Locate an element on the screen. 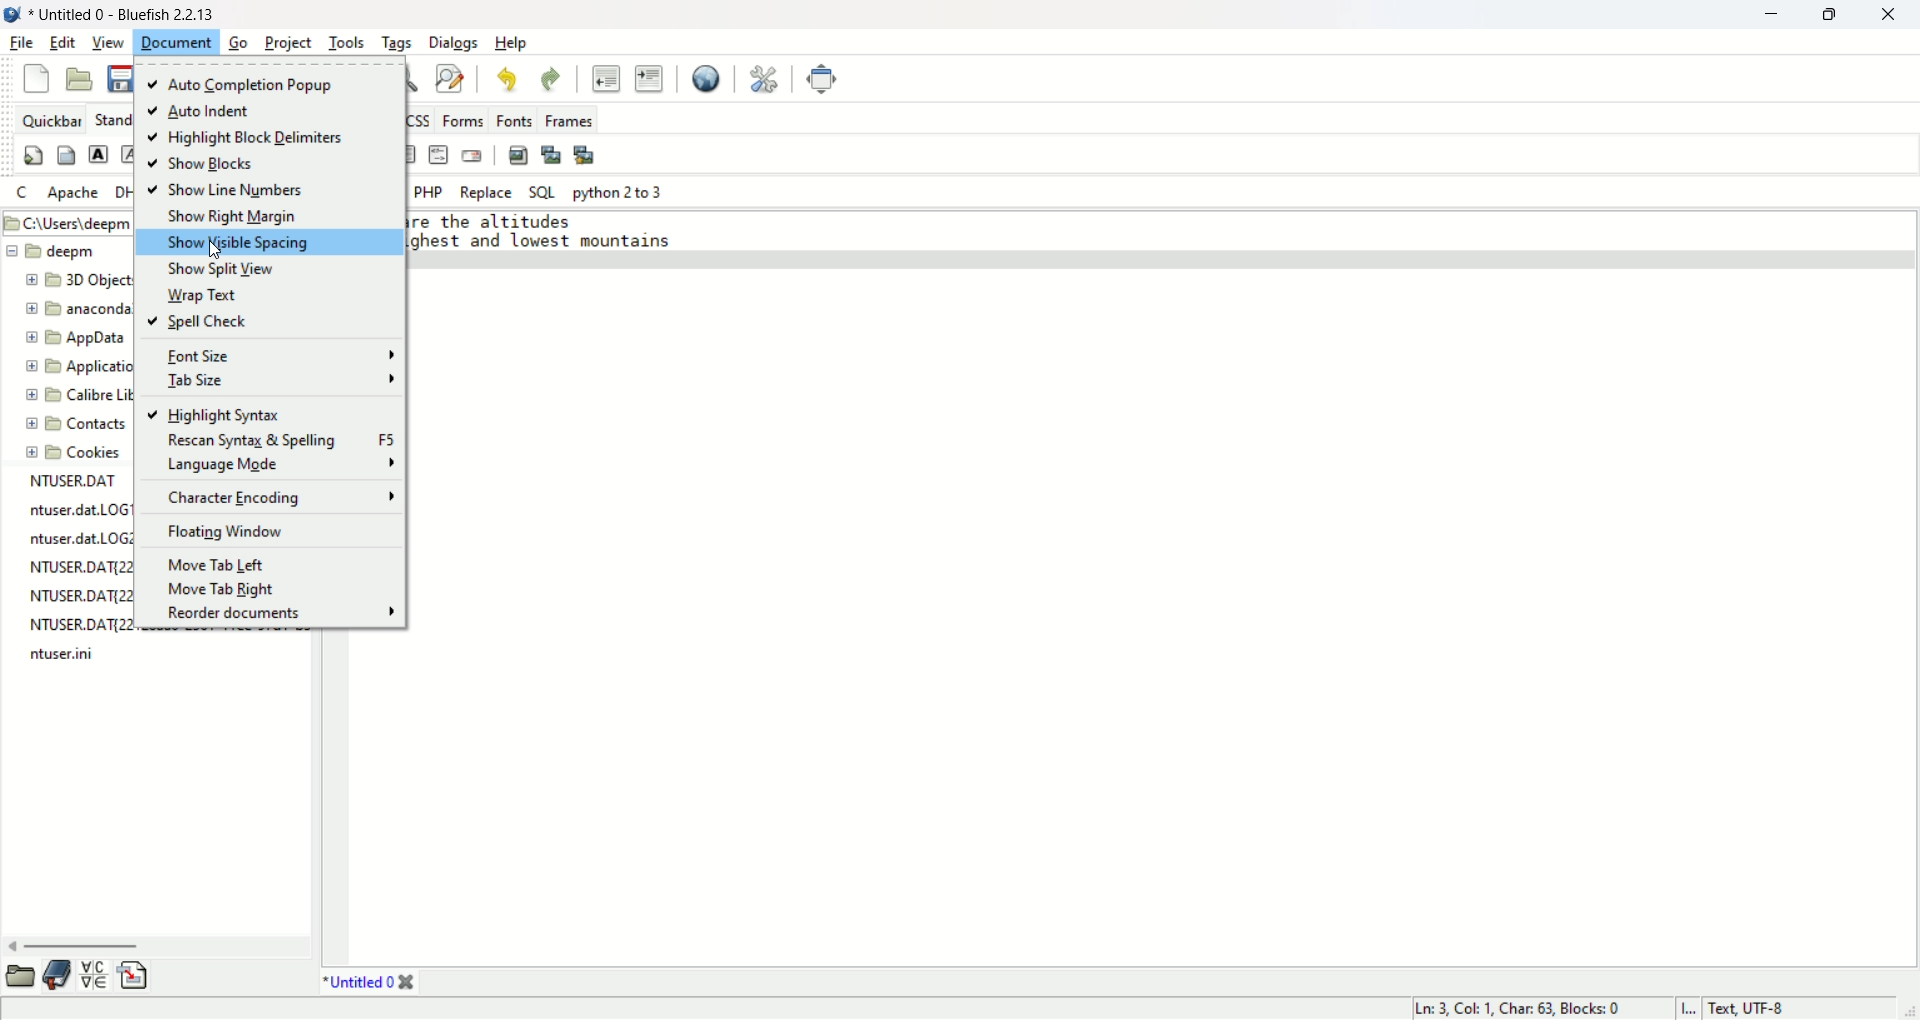 The height and width of the screenshot is (1020, 1920). python 2 to 3 is located at coordinates (618, 193).